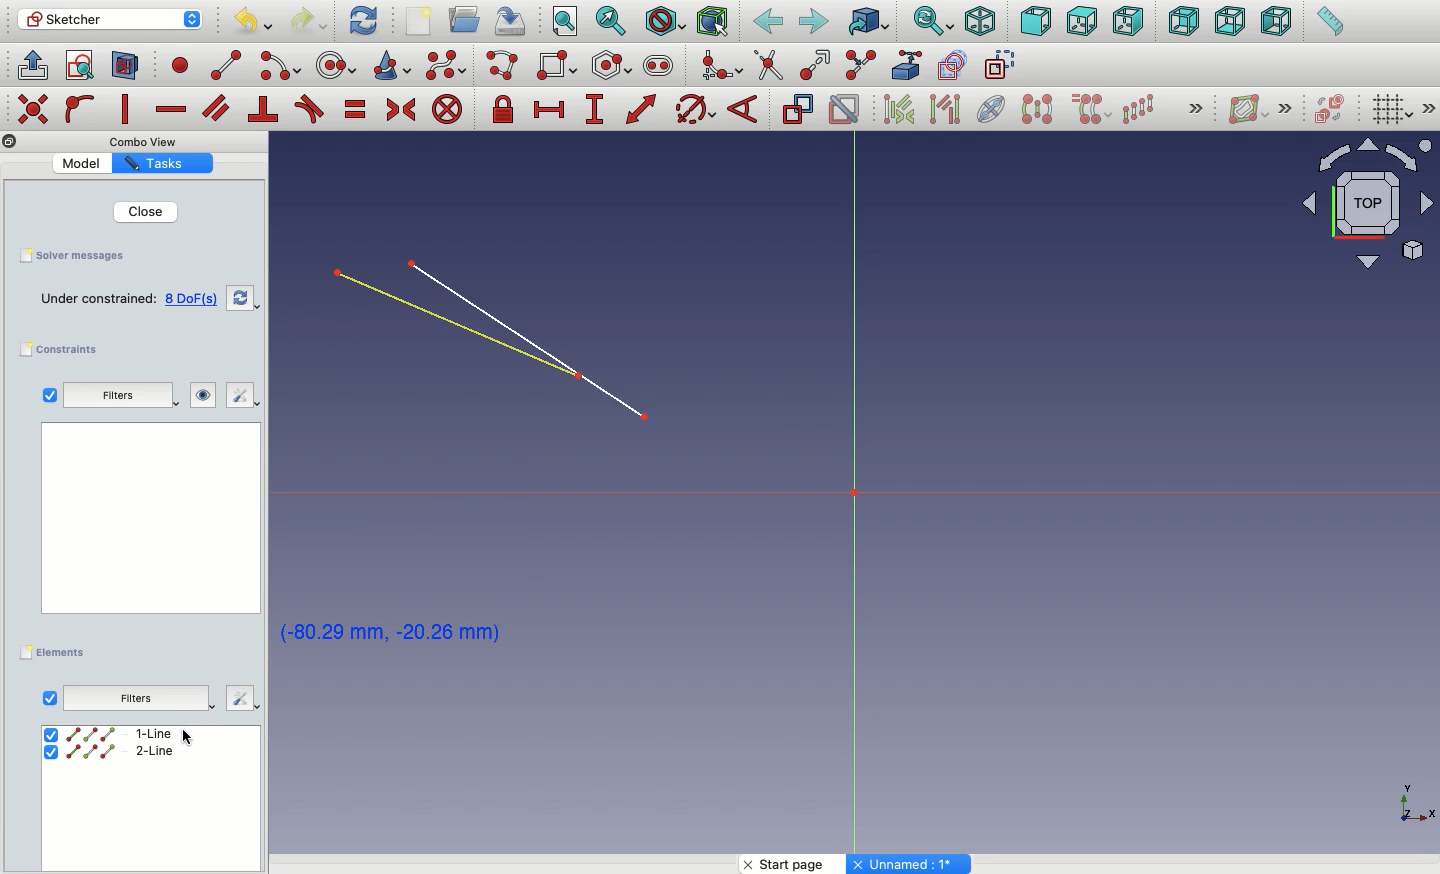 This screenshot has height=874, width=1440. What do you see at coordinates (80, 67) in the screenshot?
I see `View sketch` at bounding box center [80, 67].